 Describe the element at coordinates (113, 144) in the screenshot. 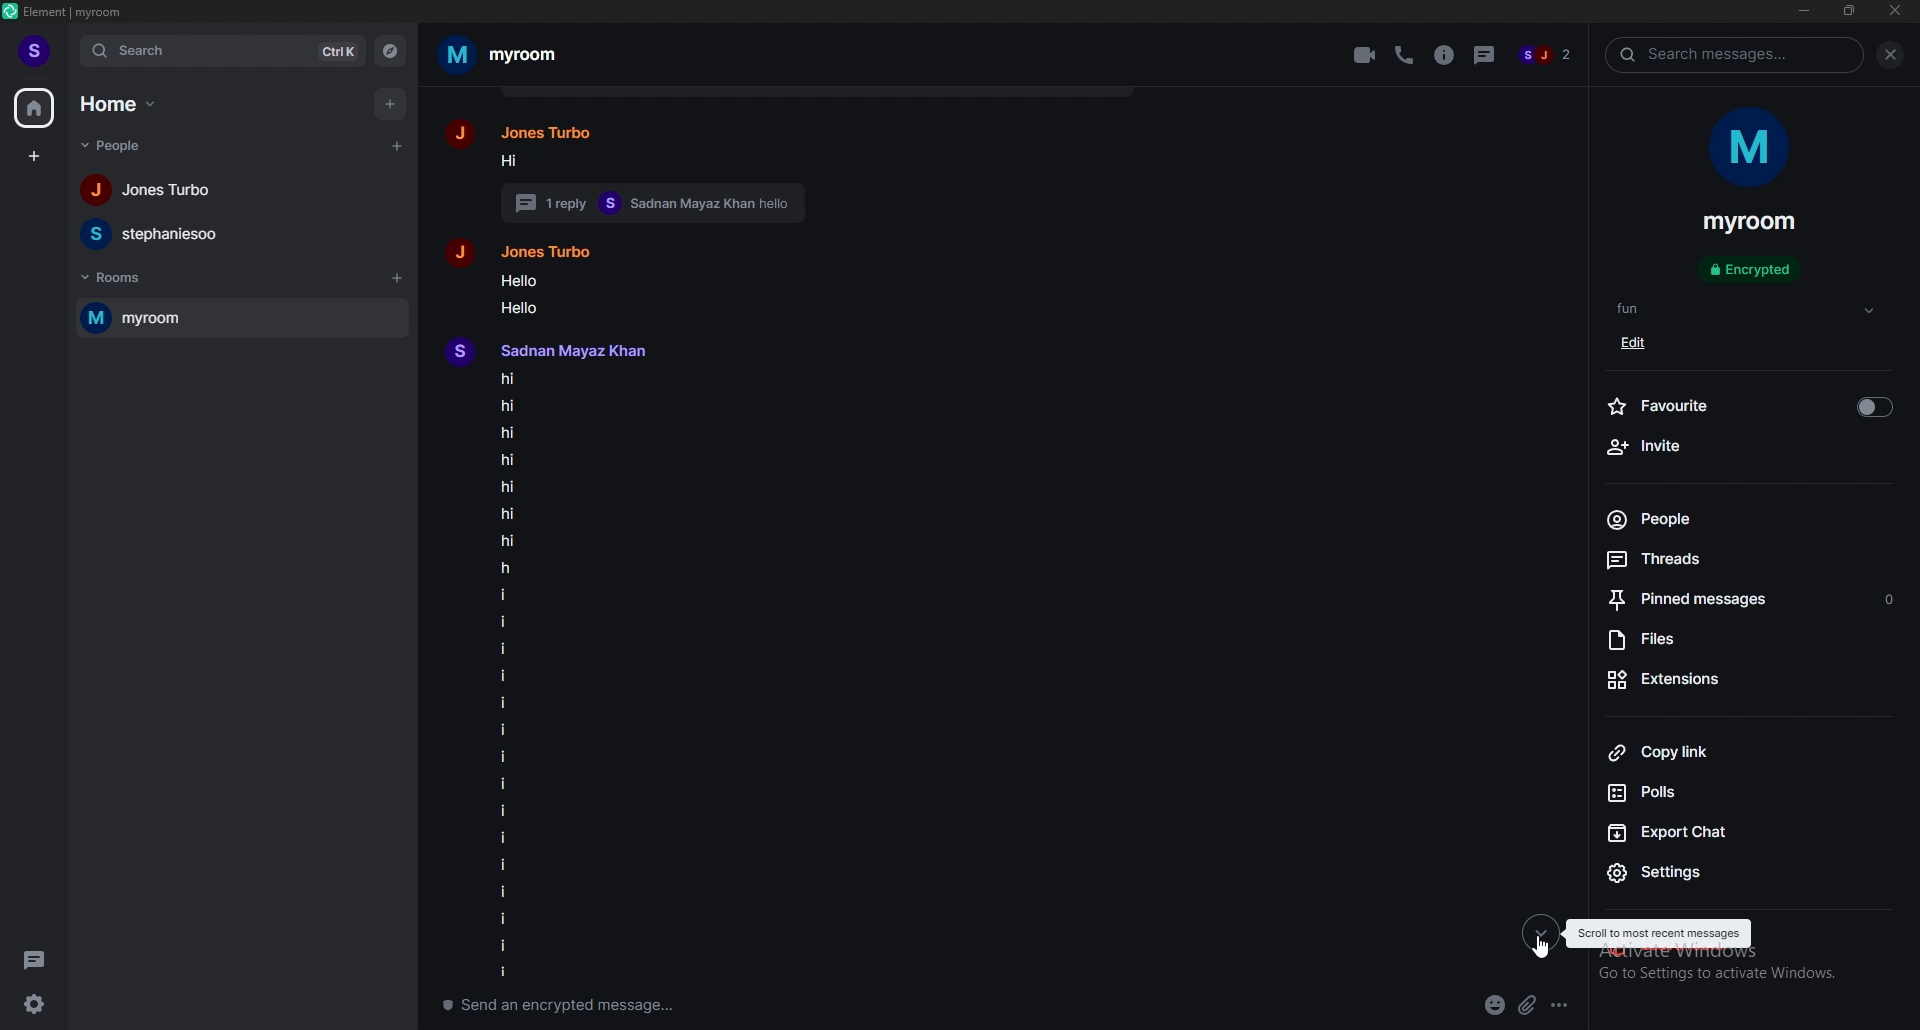

I see `people` at that location.